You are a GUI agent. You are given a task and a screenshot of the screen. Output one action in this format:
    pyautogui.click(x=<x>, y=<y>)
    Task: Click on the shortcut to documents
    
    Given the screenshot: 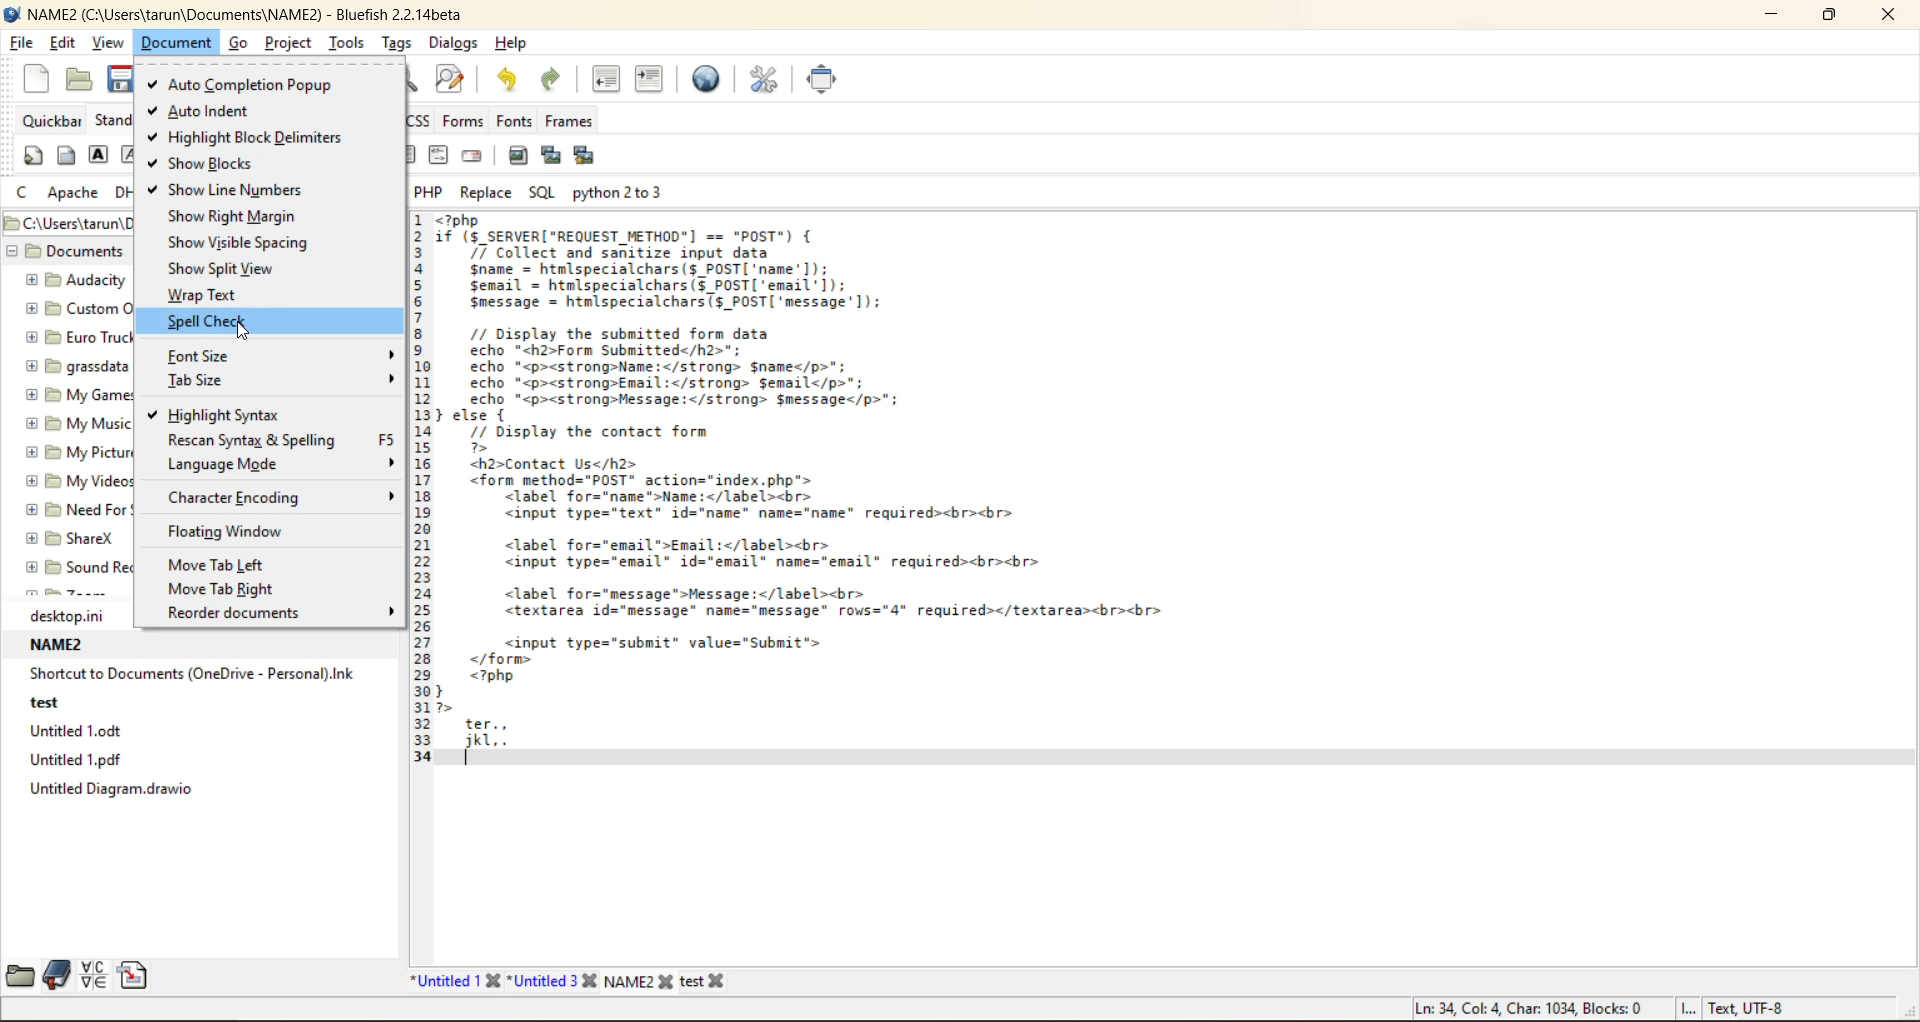 What is the action you would take?
    pyautogui.click(x=193, y=675)
    